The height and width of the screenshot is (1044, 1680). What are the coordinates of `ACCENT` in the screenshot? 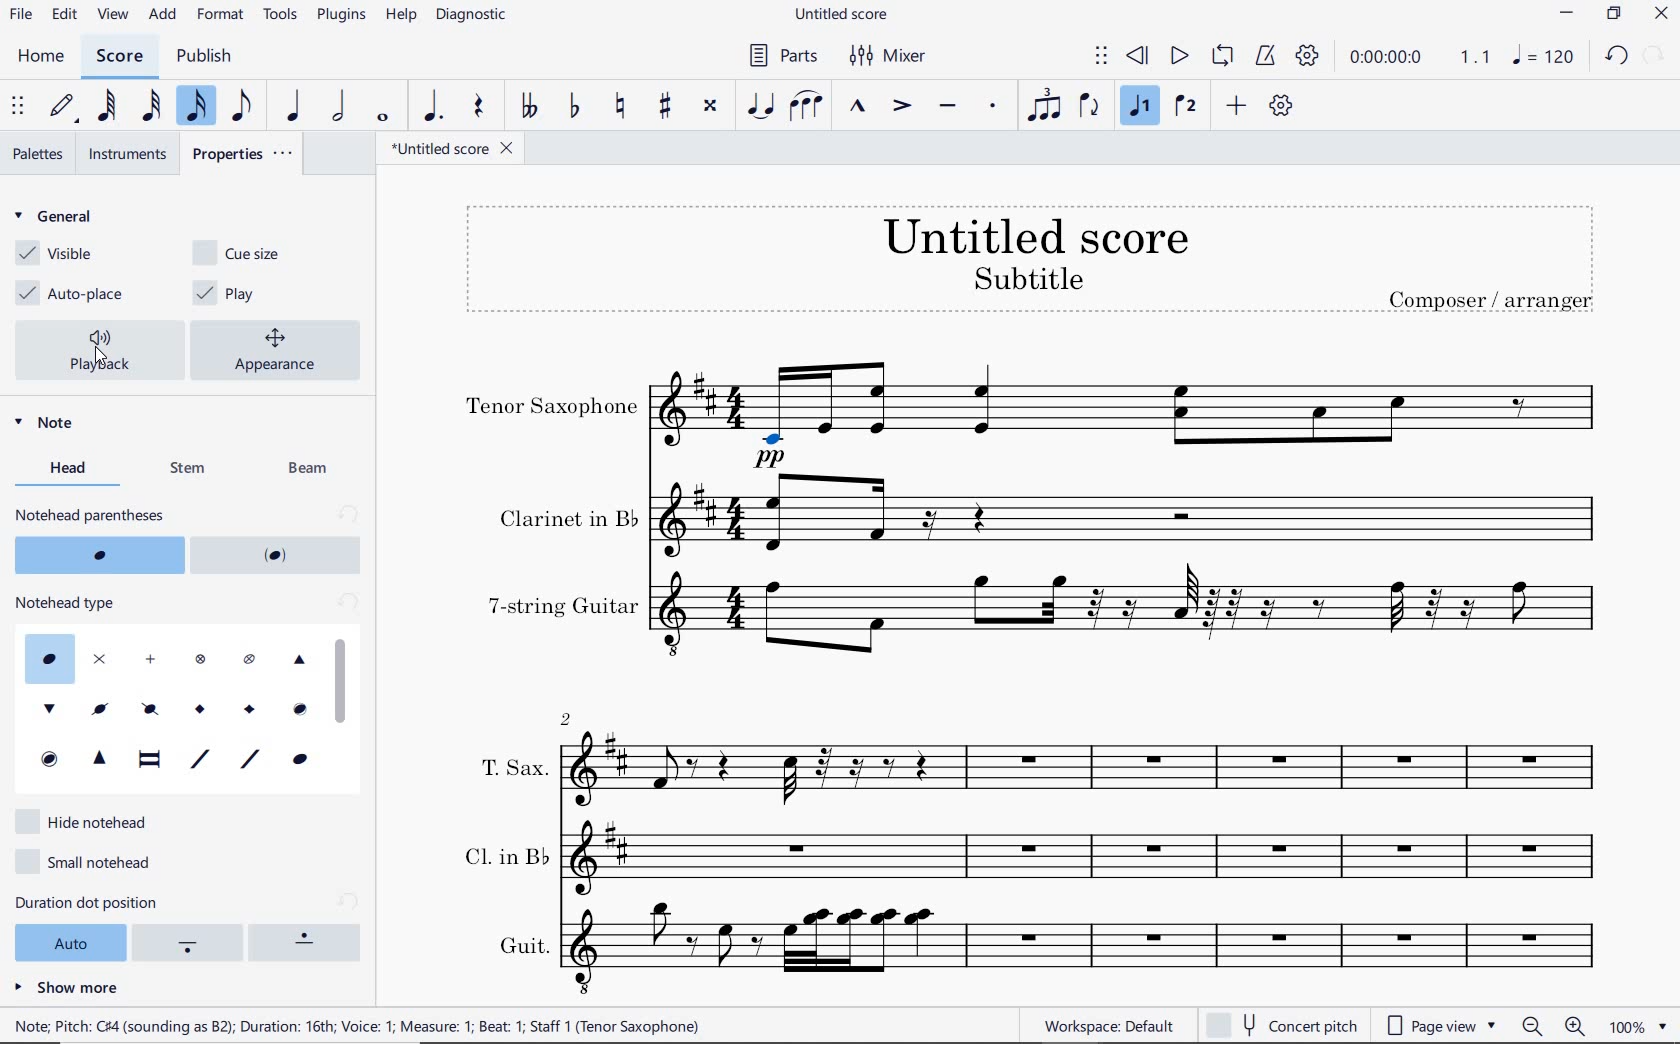 It's located at (906, 107).